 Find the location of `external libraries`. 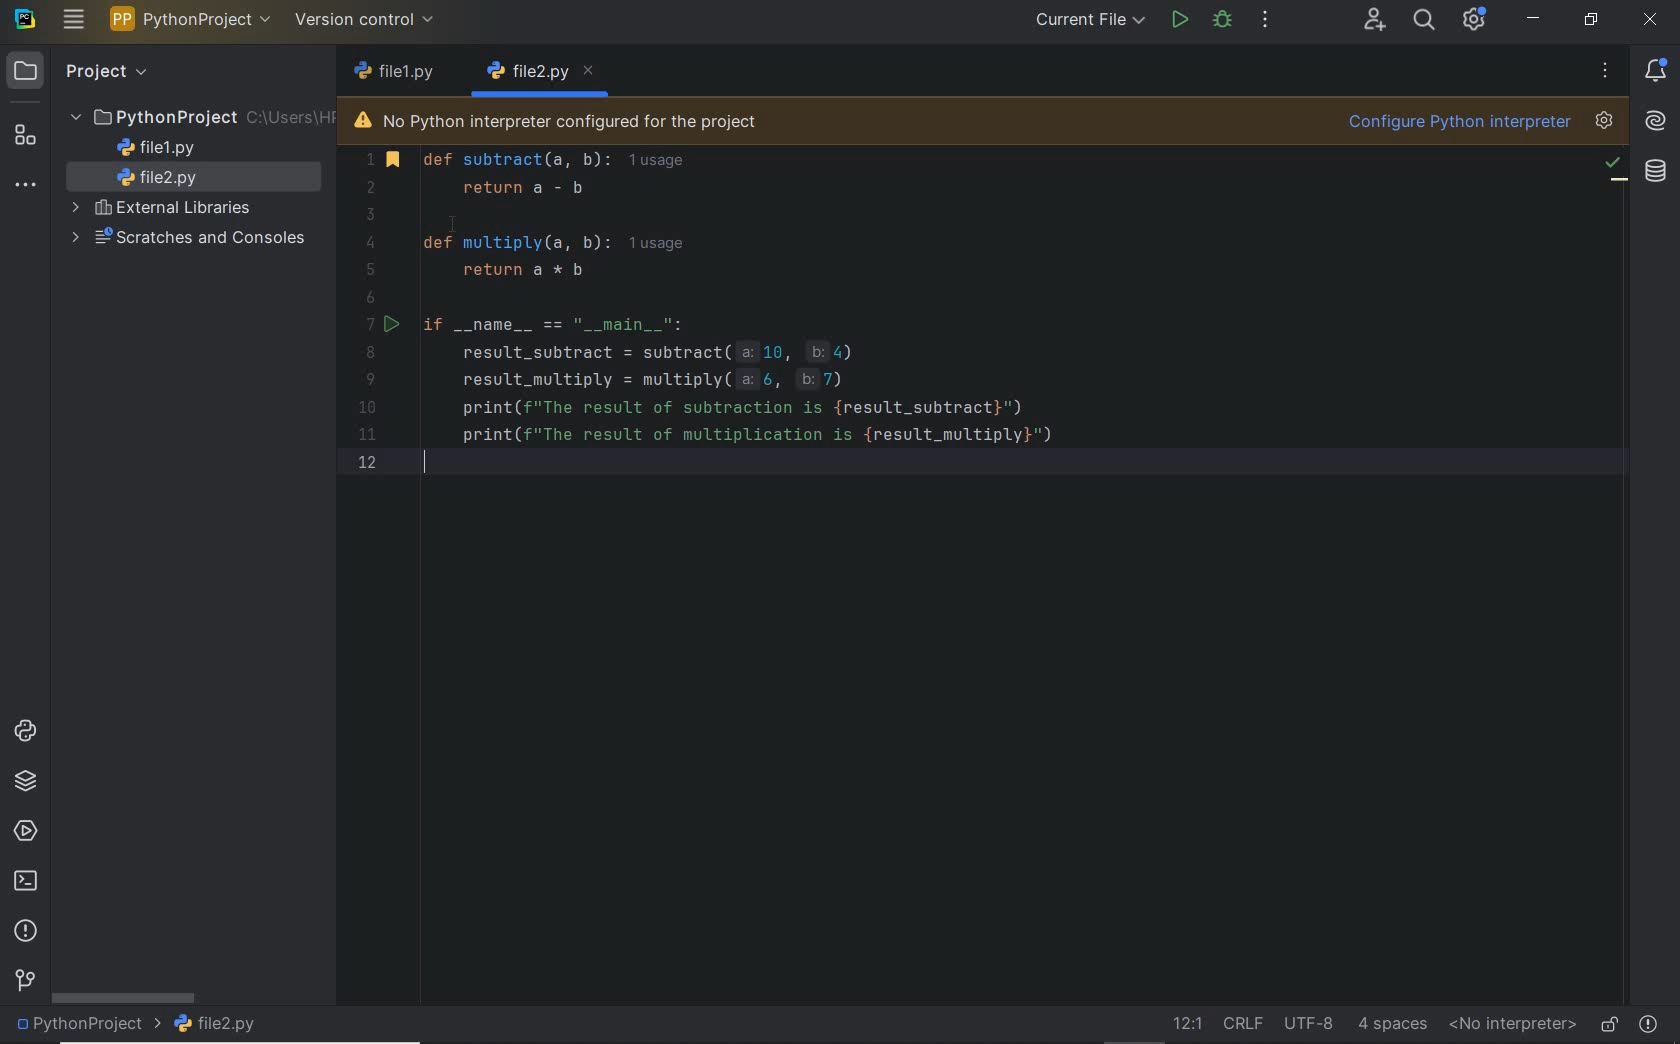

external libraries is located at coordinates (165, 209).